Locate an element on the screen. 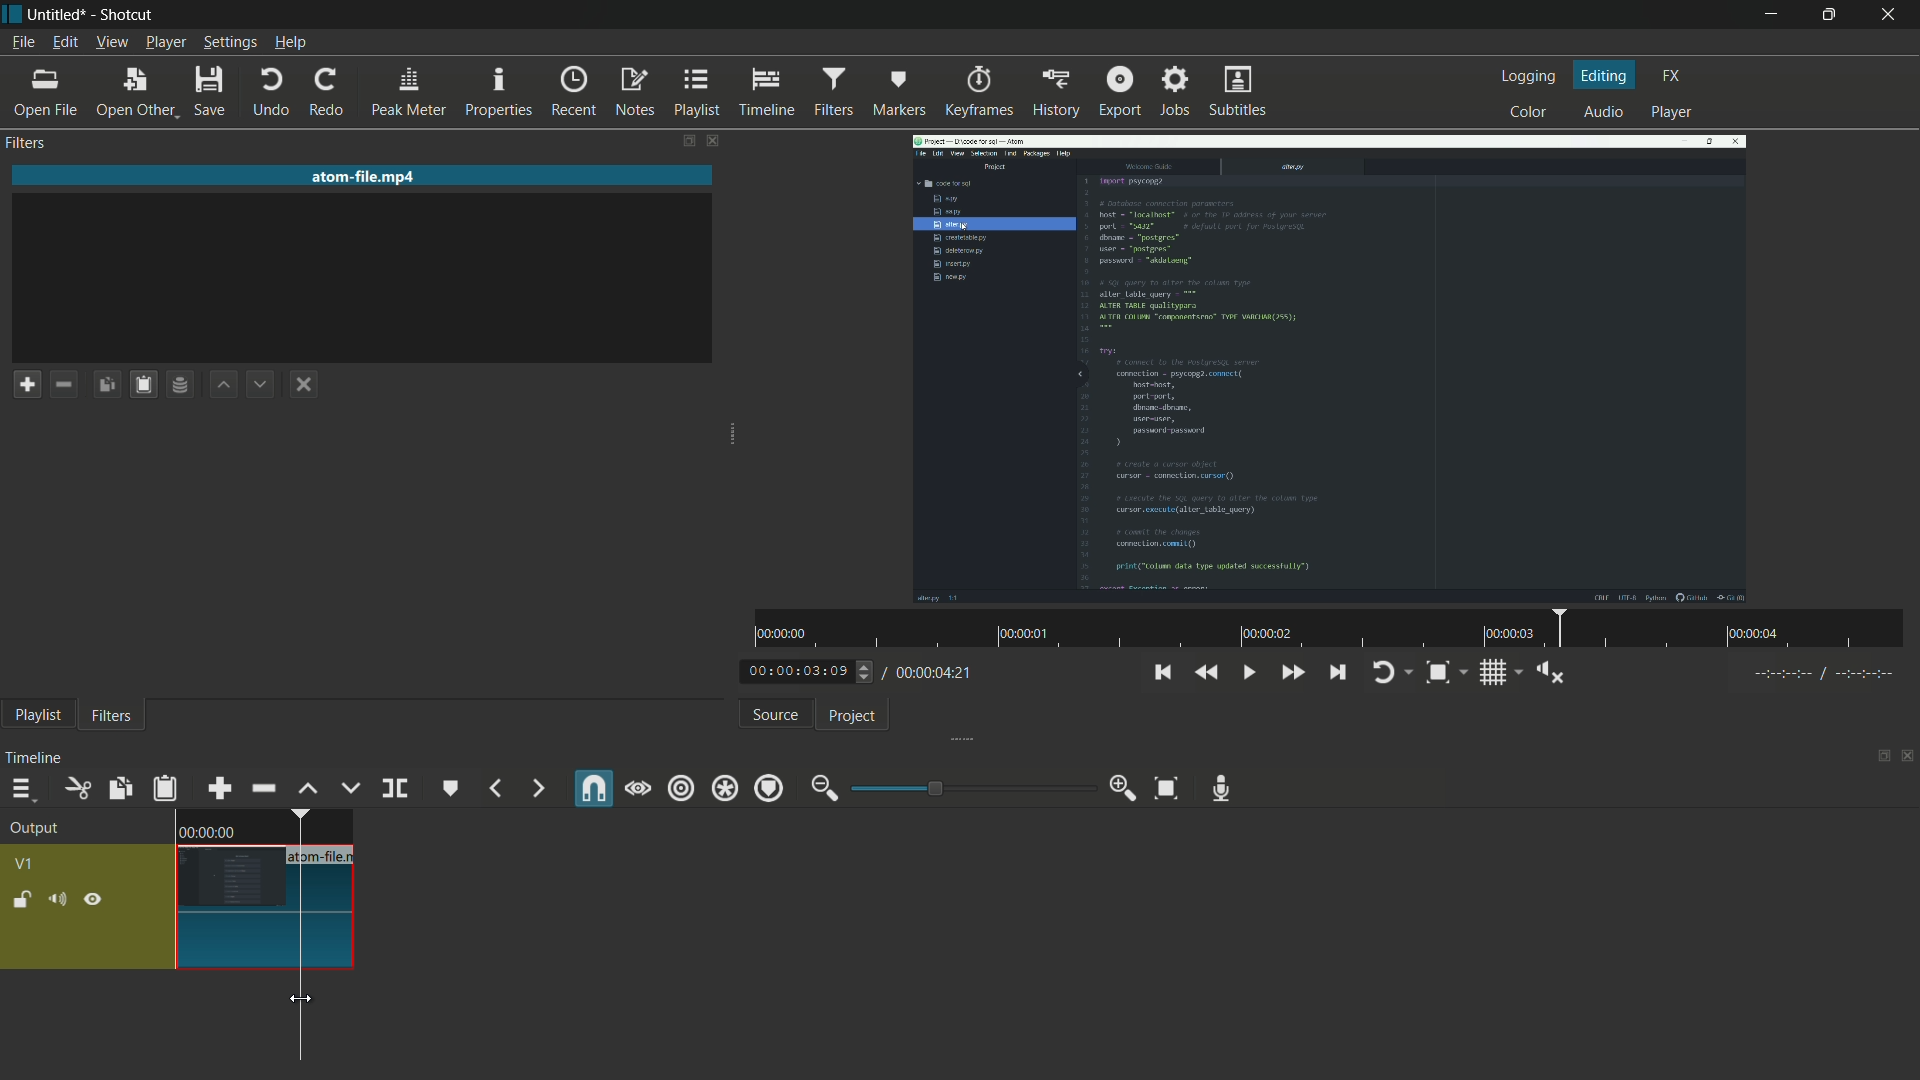 The width and height of the screenshot is (1920, 1080). overwrite is located at coordinates (352, 786).